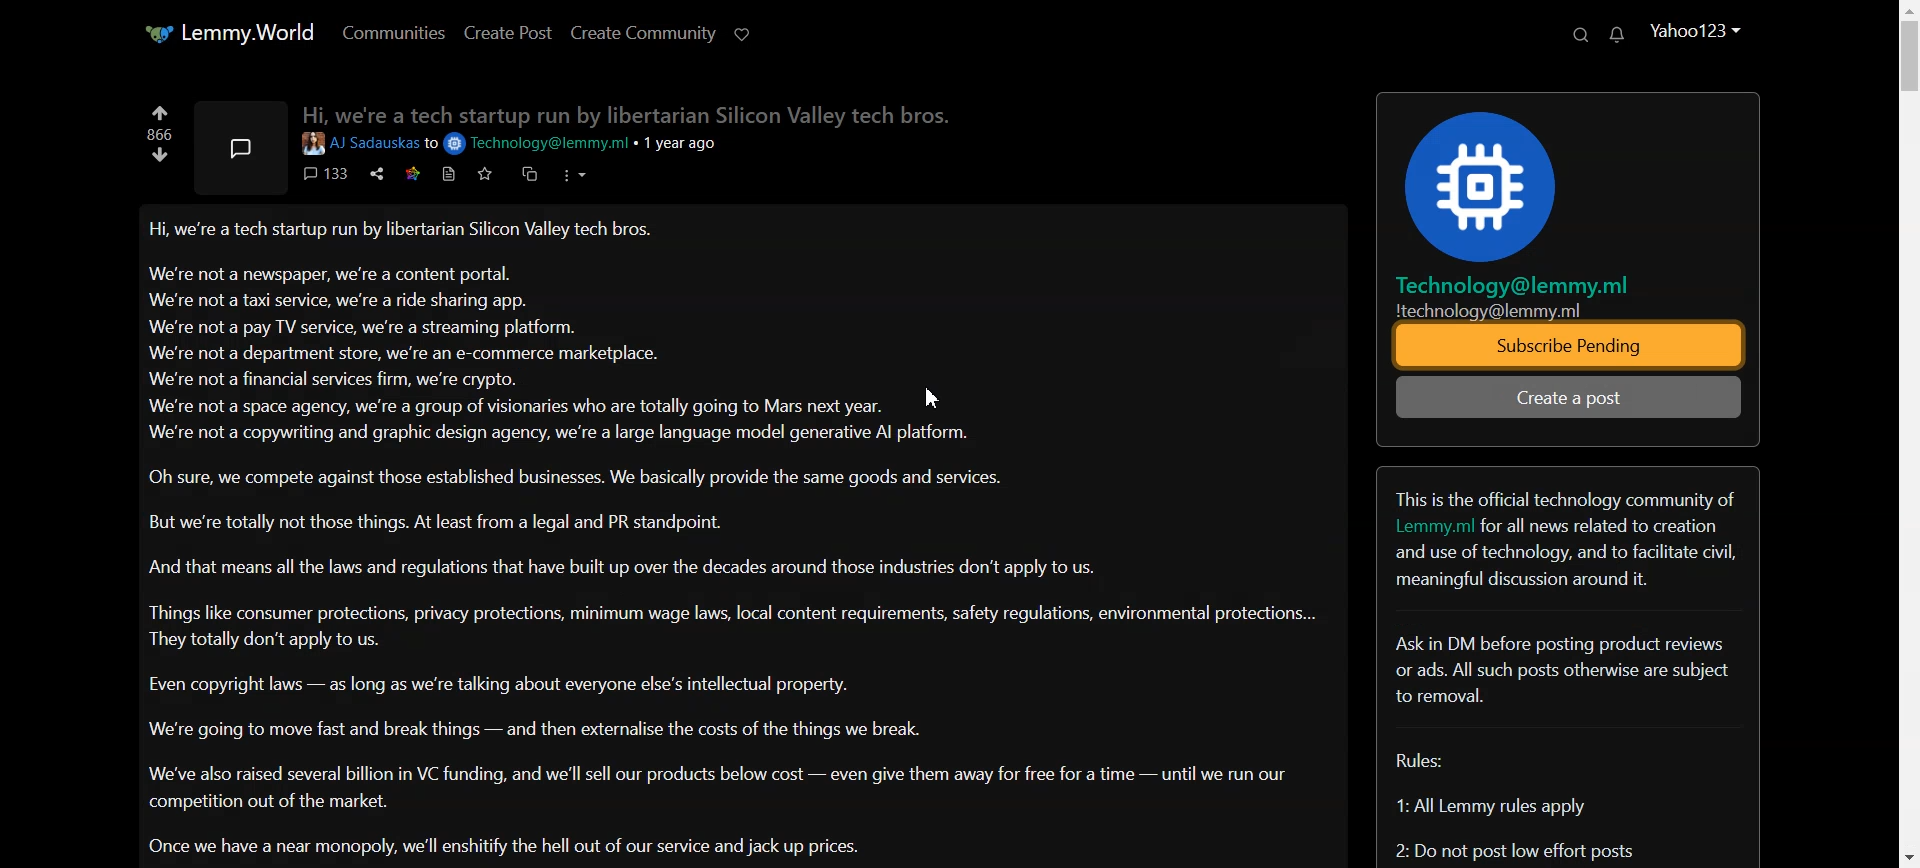  Describe the element at coordinates (1565, 346) in the screenshot. I see `Subscribe Pending` at that location.